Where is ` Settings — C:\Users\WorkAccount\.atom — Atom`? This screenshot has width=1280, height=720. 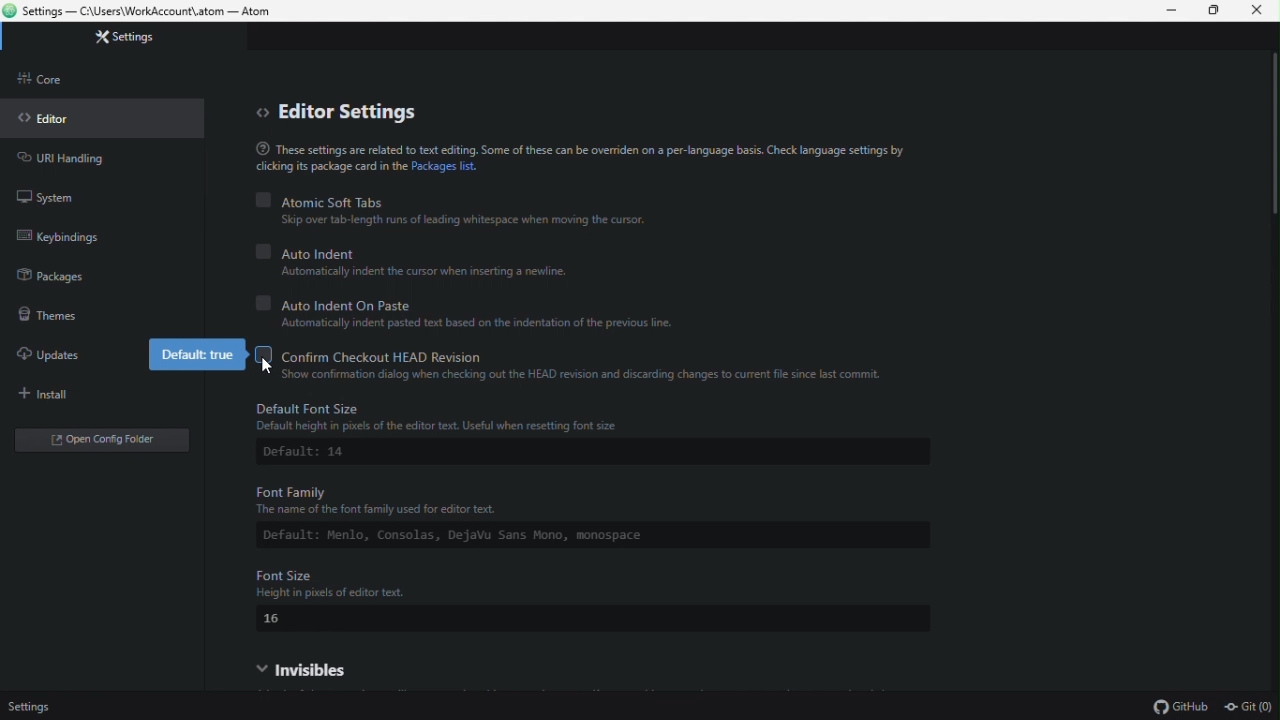
 Settings — C:\Users\WorkAccount\.atom — Atom is located at coordinates (151, 11).